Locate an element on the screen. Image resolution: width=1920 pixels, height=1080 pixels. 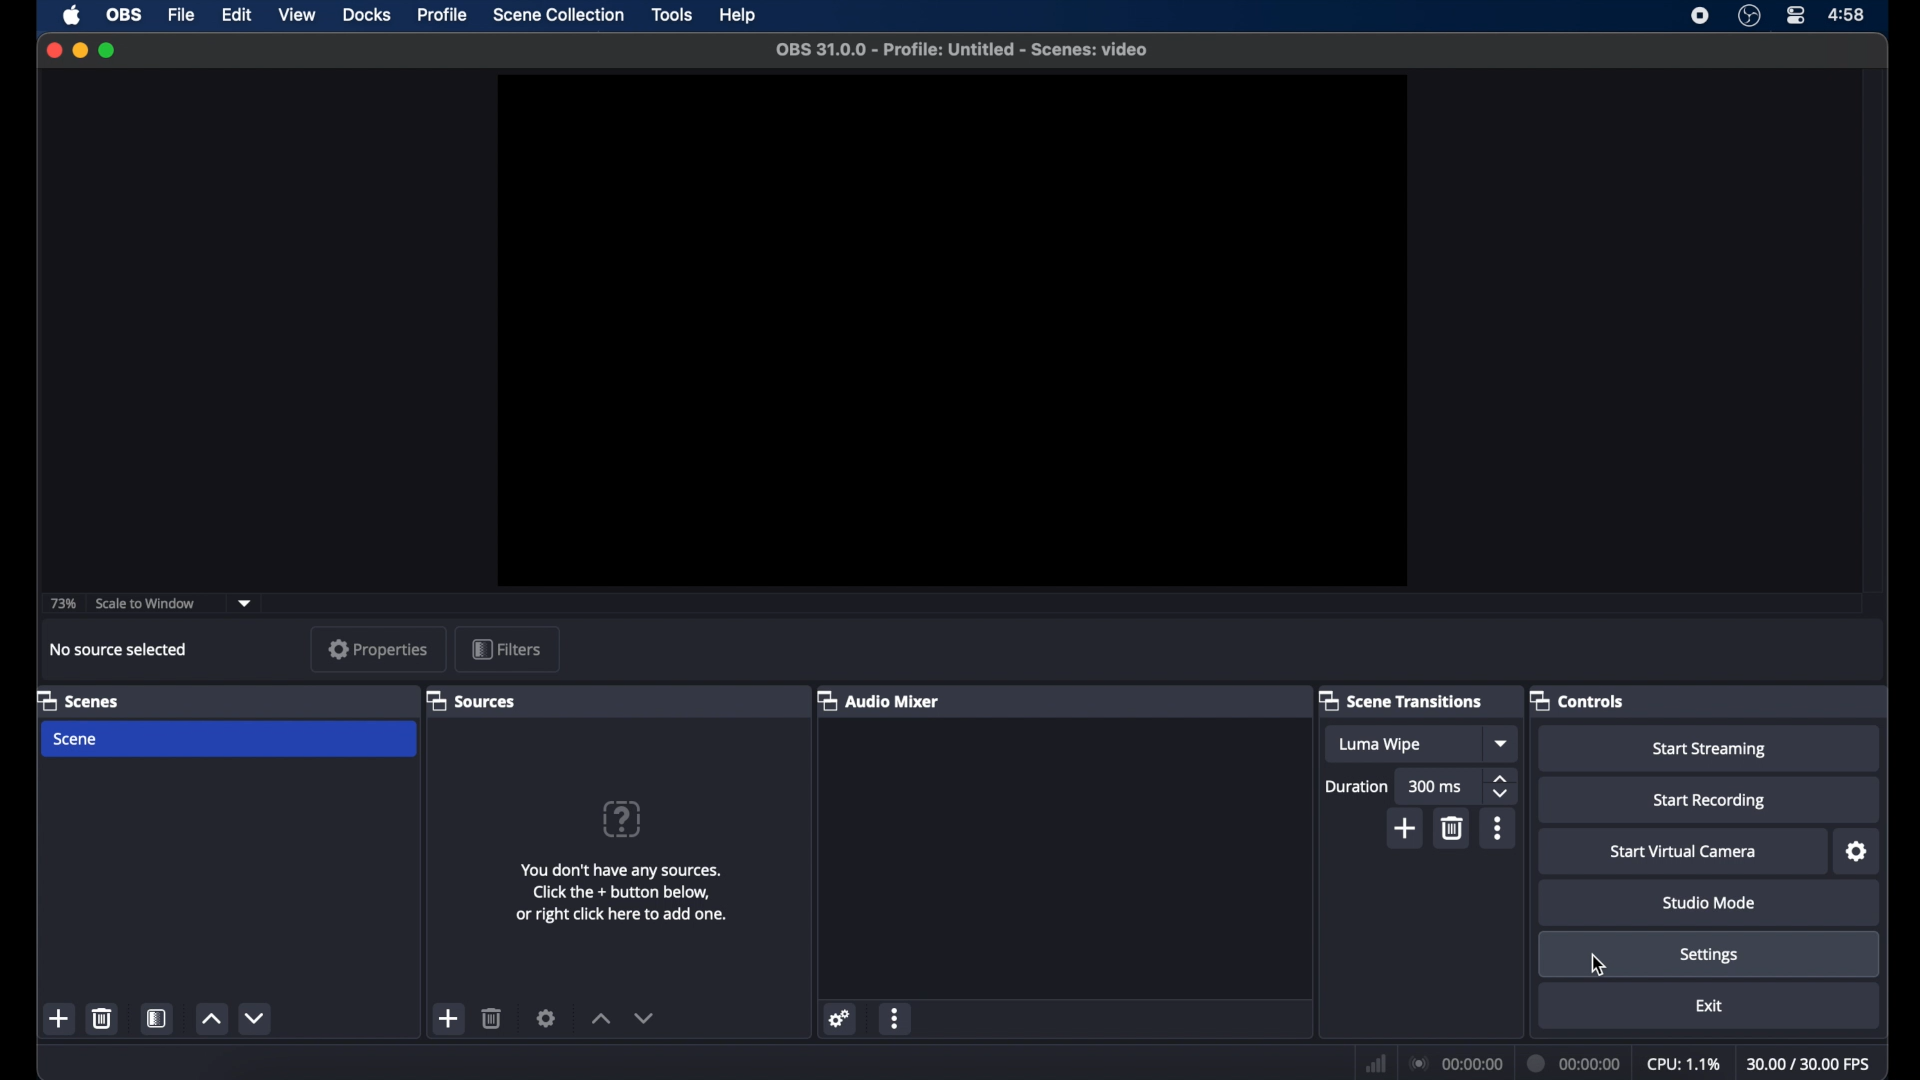
settings is located at coordinates (1709, 955).